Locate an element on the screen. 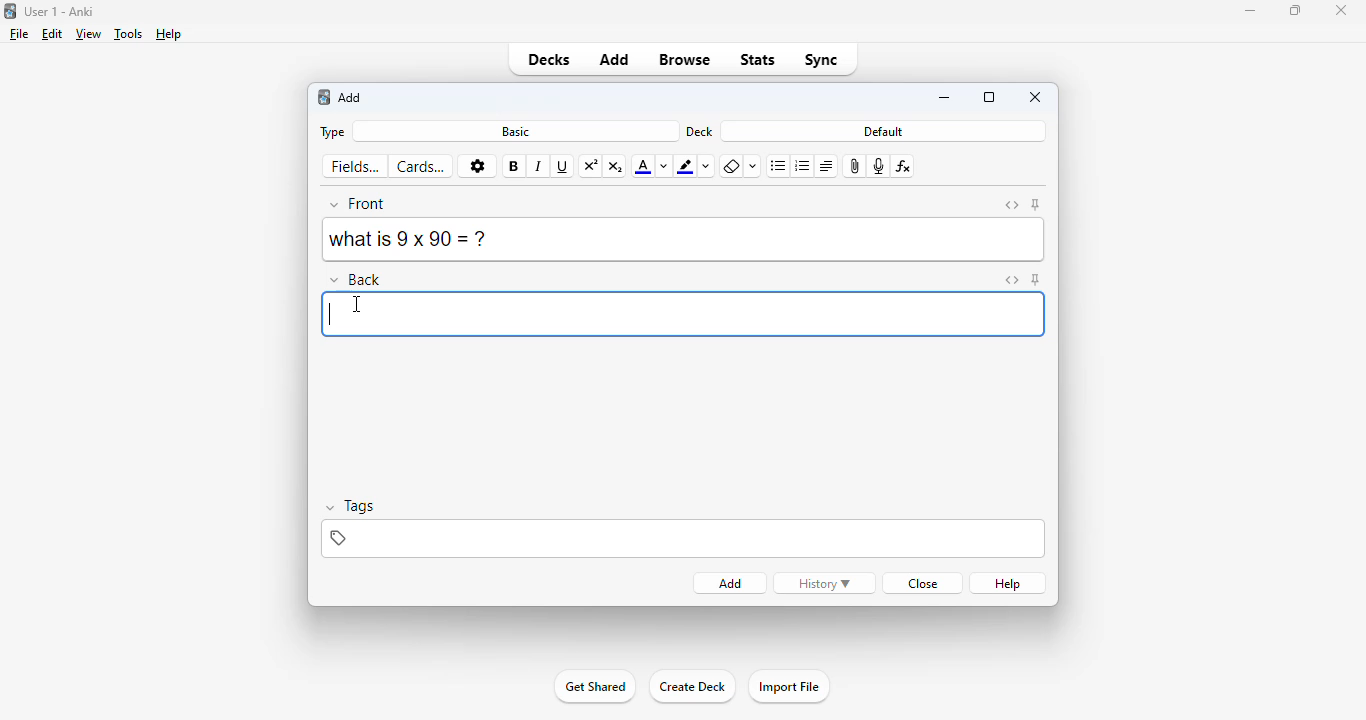 The width and height of the screenshot is (1366, 720). logo is located at coordinates (323, 97).